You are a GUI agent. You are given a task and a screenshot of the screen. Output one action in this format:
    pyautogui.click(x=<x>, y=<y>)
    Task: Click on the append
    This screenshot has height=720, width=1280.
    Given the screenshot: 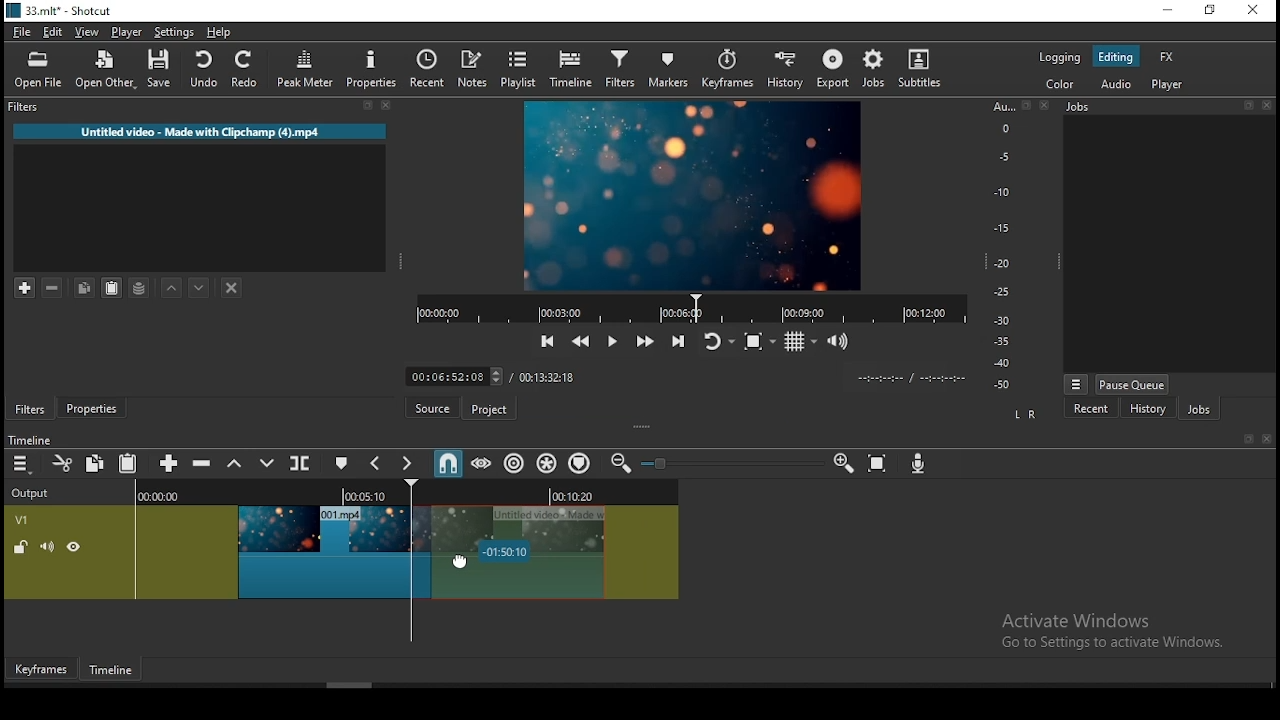 What is the action you would take?
    pyautogui.click(x=171, y=466)
    